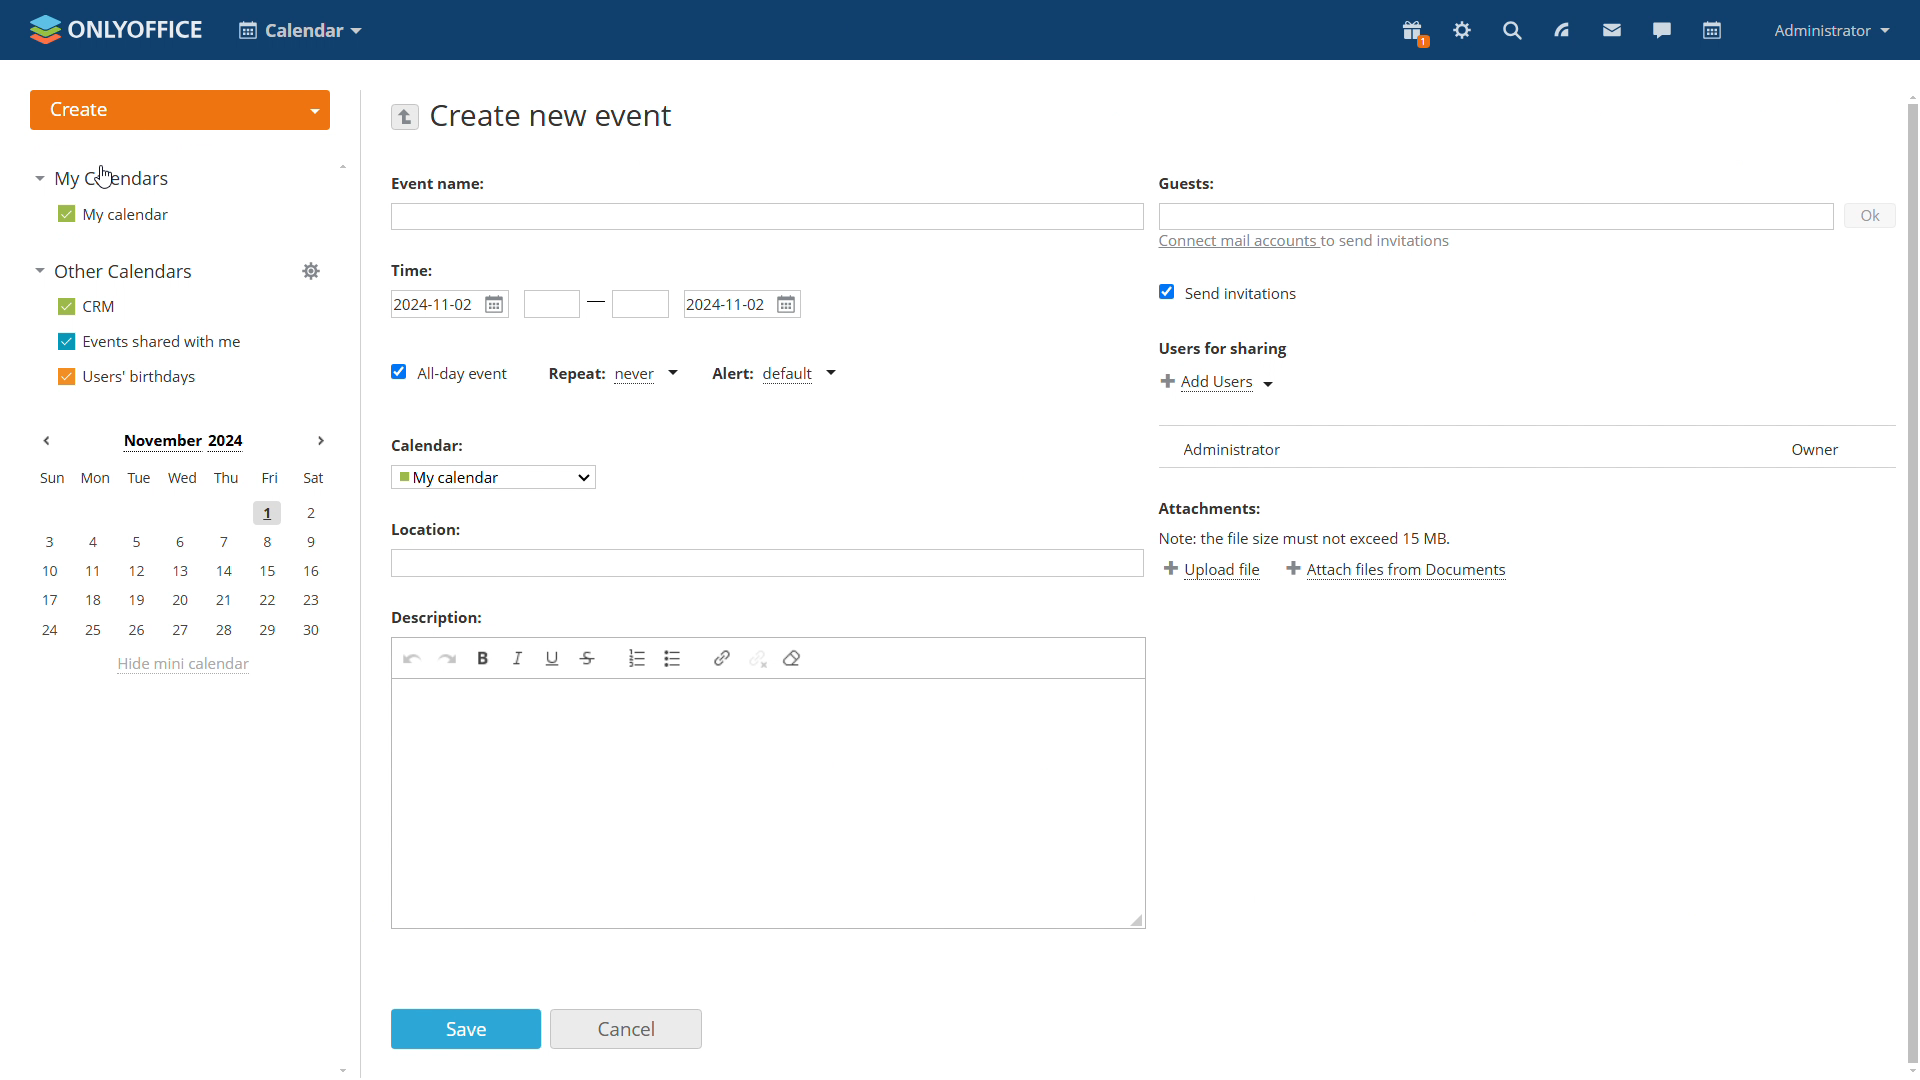 The image size is (1920, 1080). What do you see at coordinates (549, 303) in the screenshot?
I see `event start time` at bounding box center [549, 303].